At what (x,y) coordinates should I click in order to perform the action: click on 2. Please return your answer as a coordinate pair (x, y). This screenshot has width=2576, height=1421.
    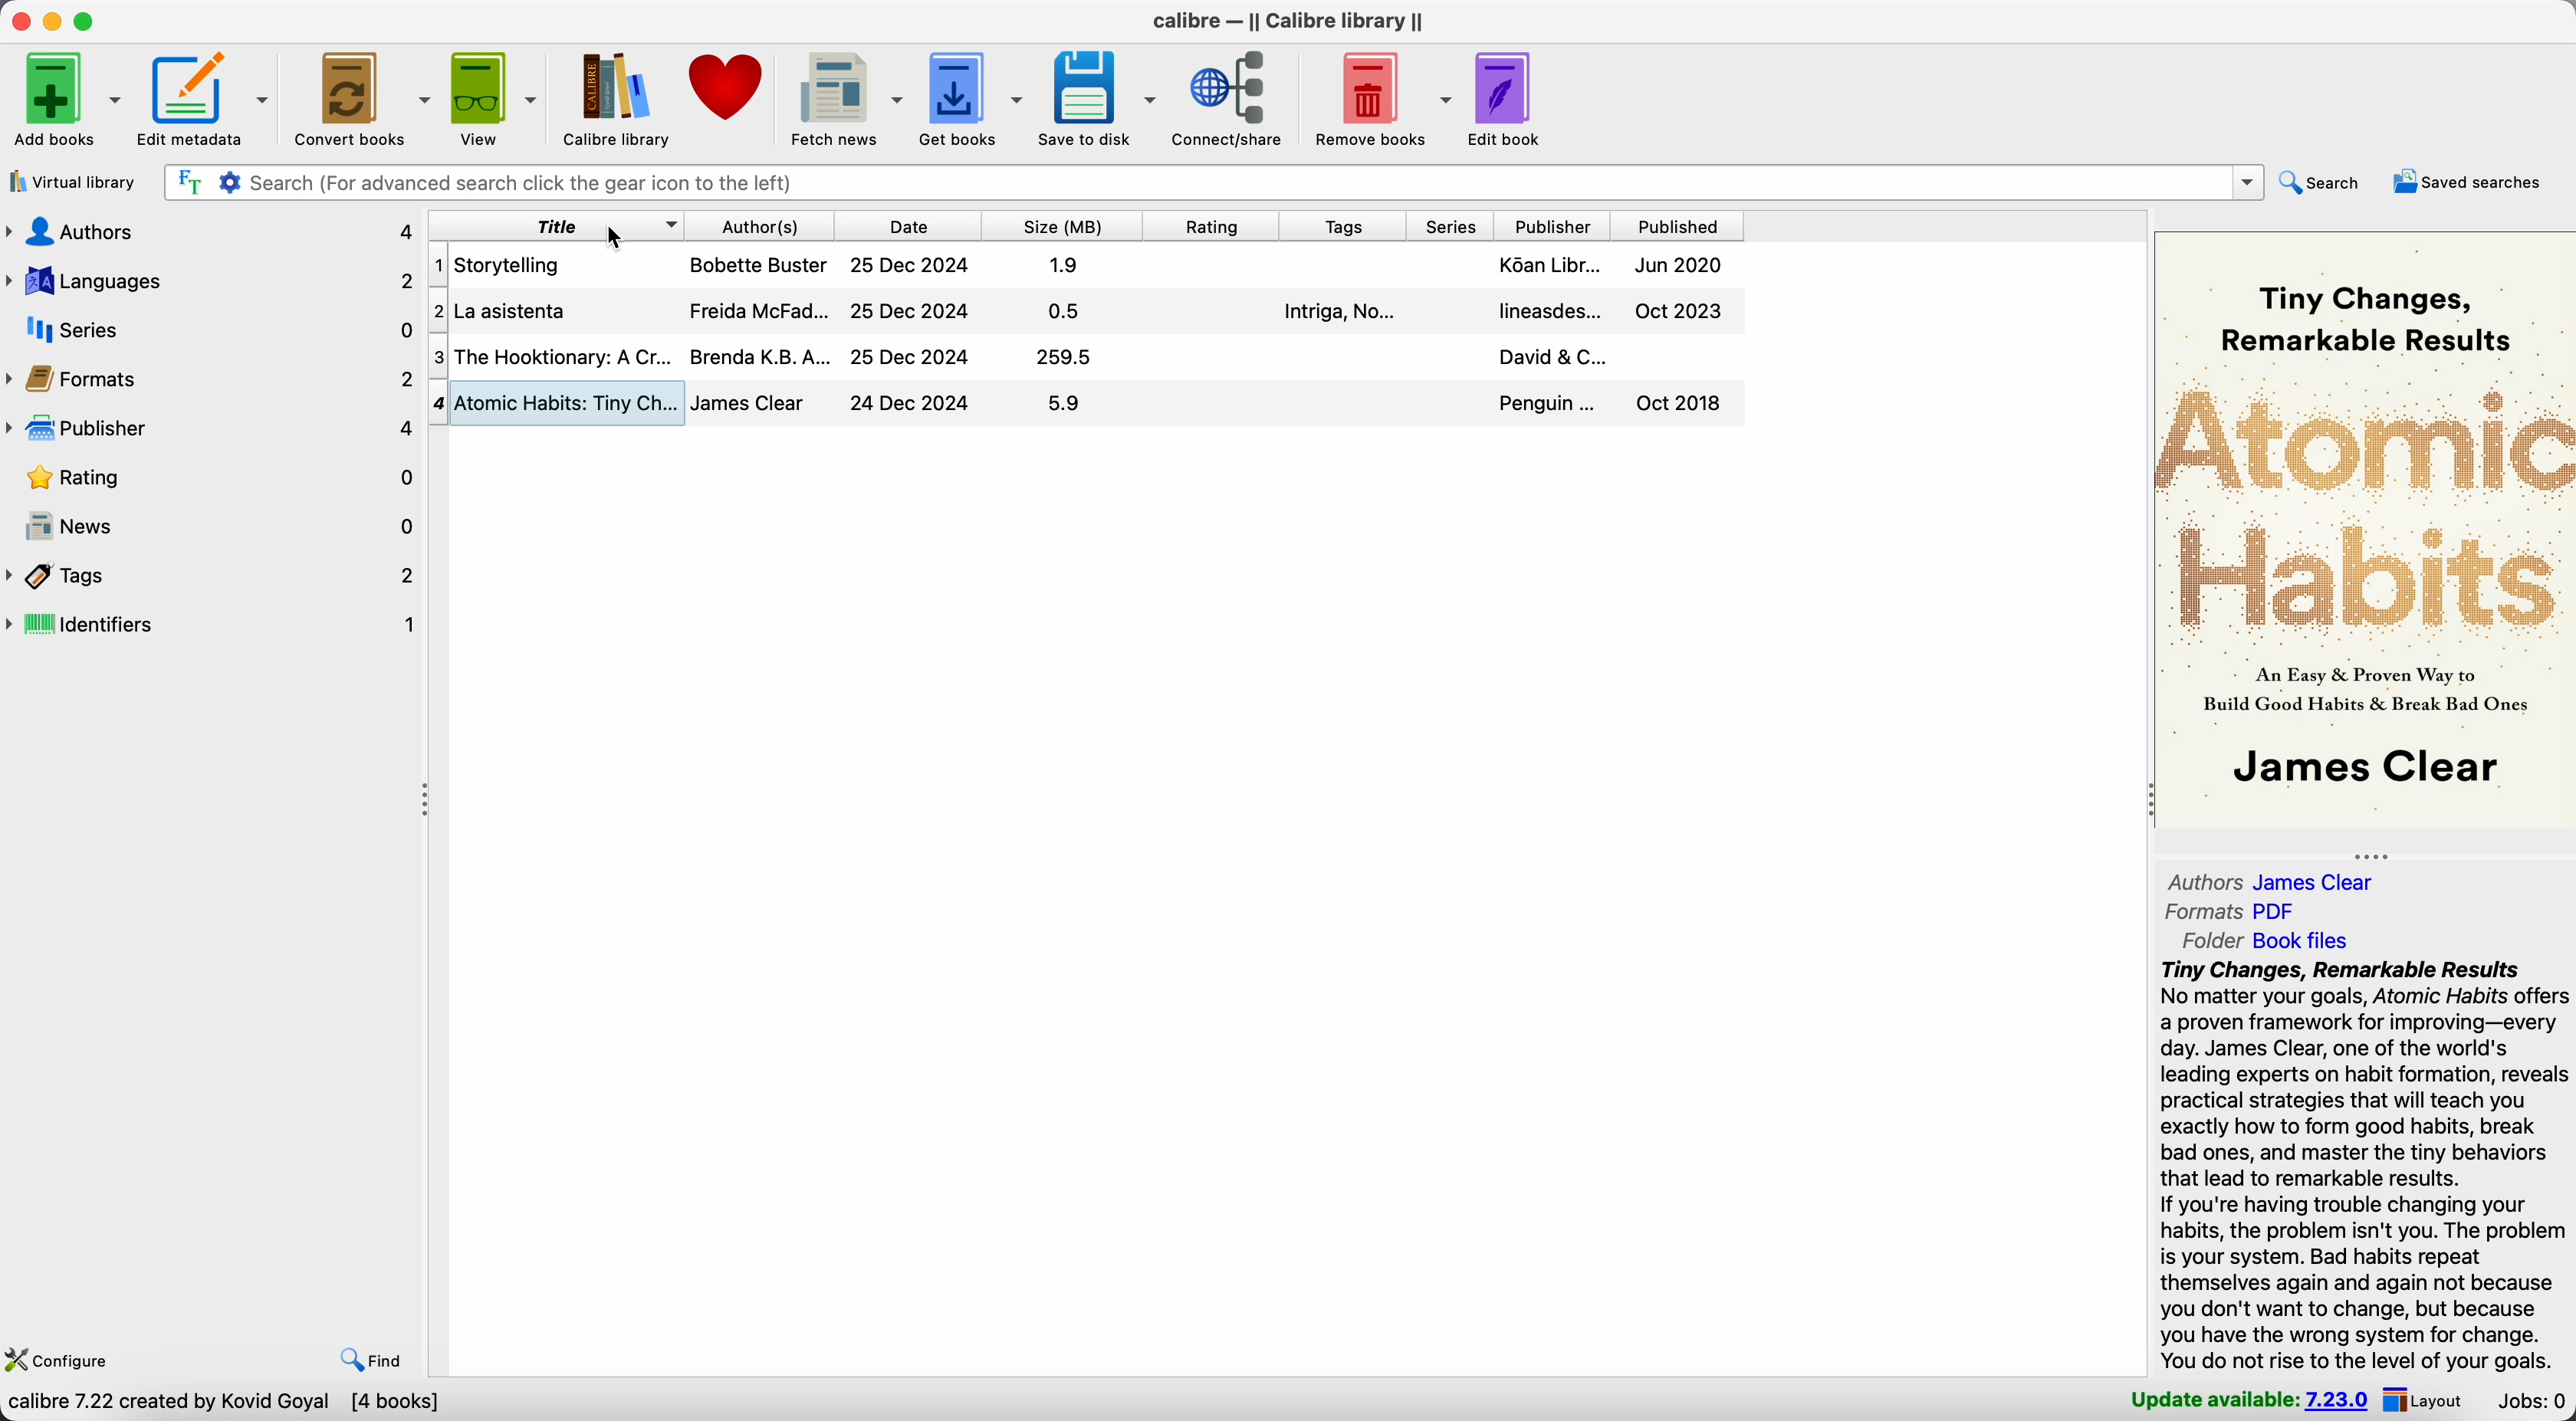
    Looking at the image, I should click on (438, 311).